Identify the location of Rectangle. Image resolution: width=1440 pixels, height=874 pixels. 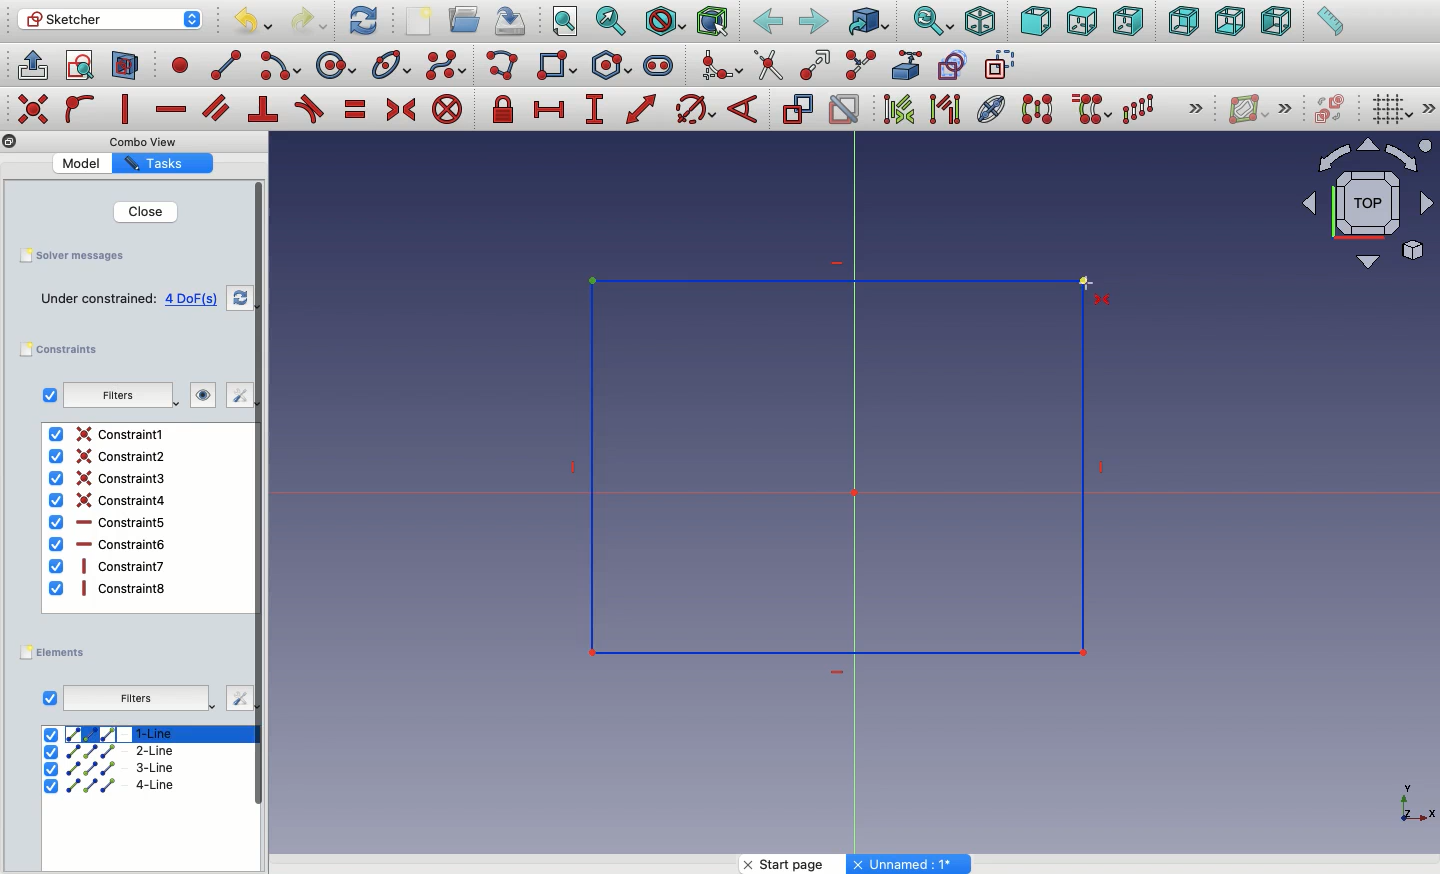
(561, 68).